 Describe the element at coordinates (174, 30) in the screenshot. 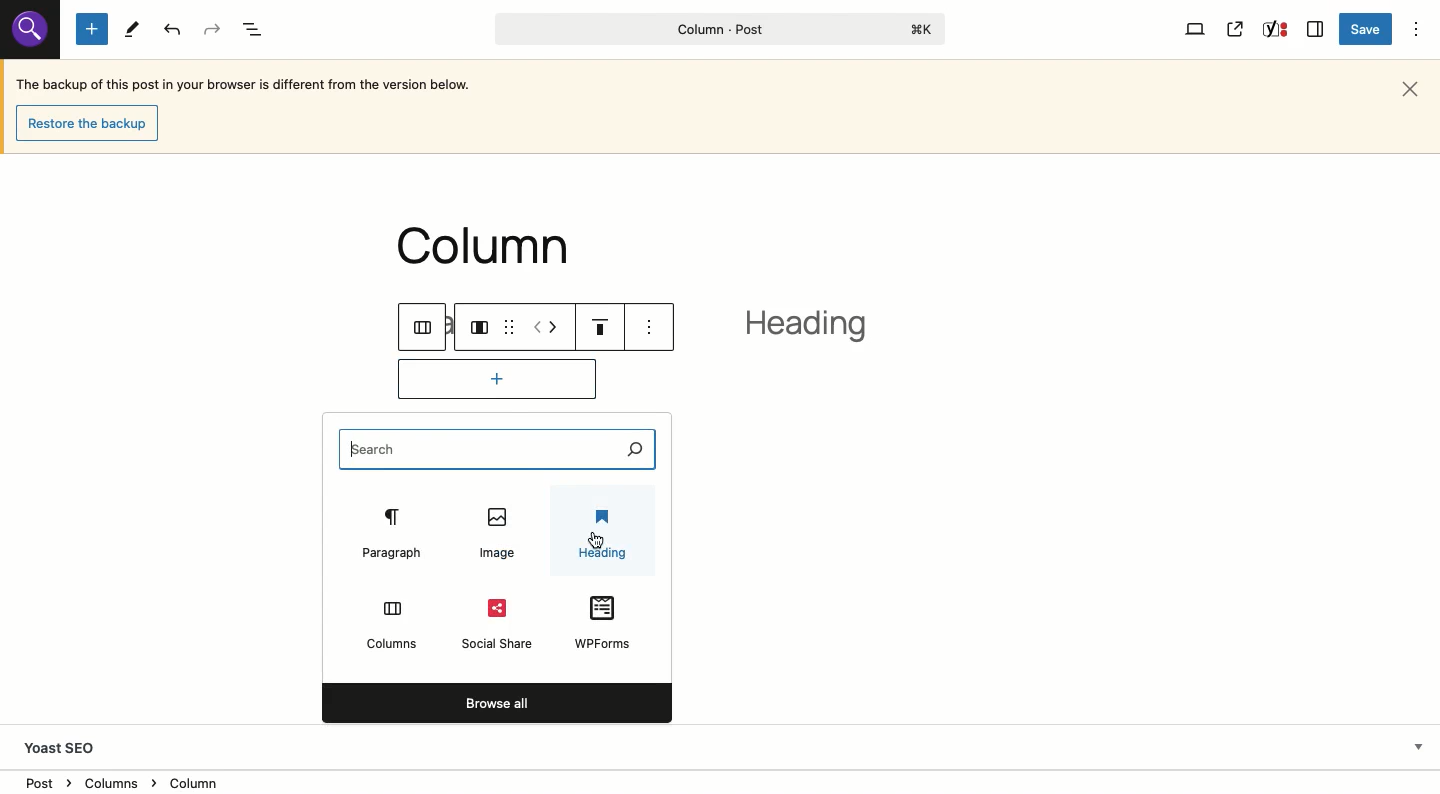

I see `Undo` at that location.